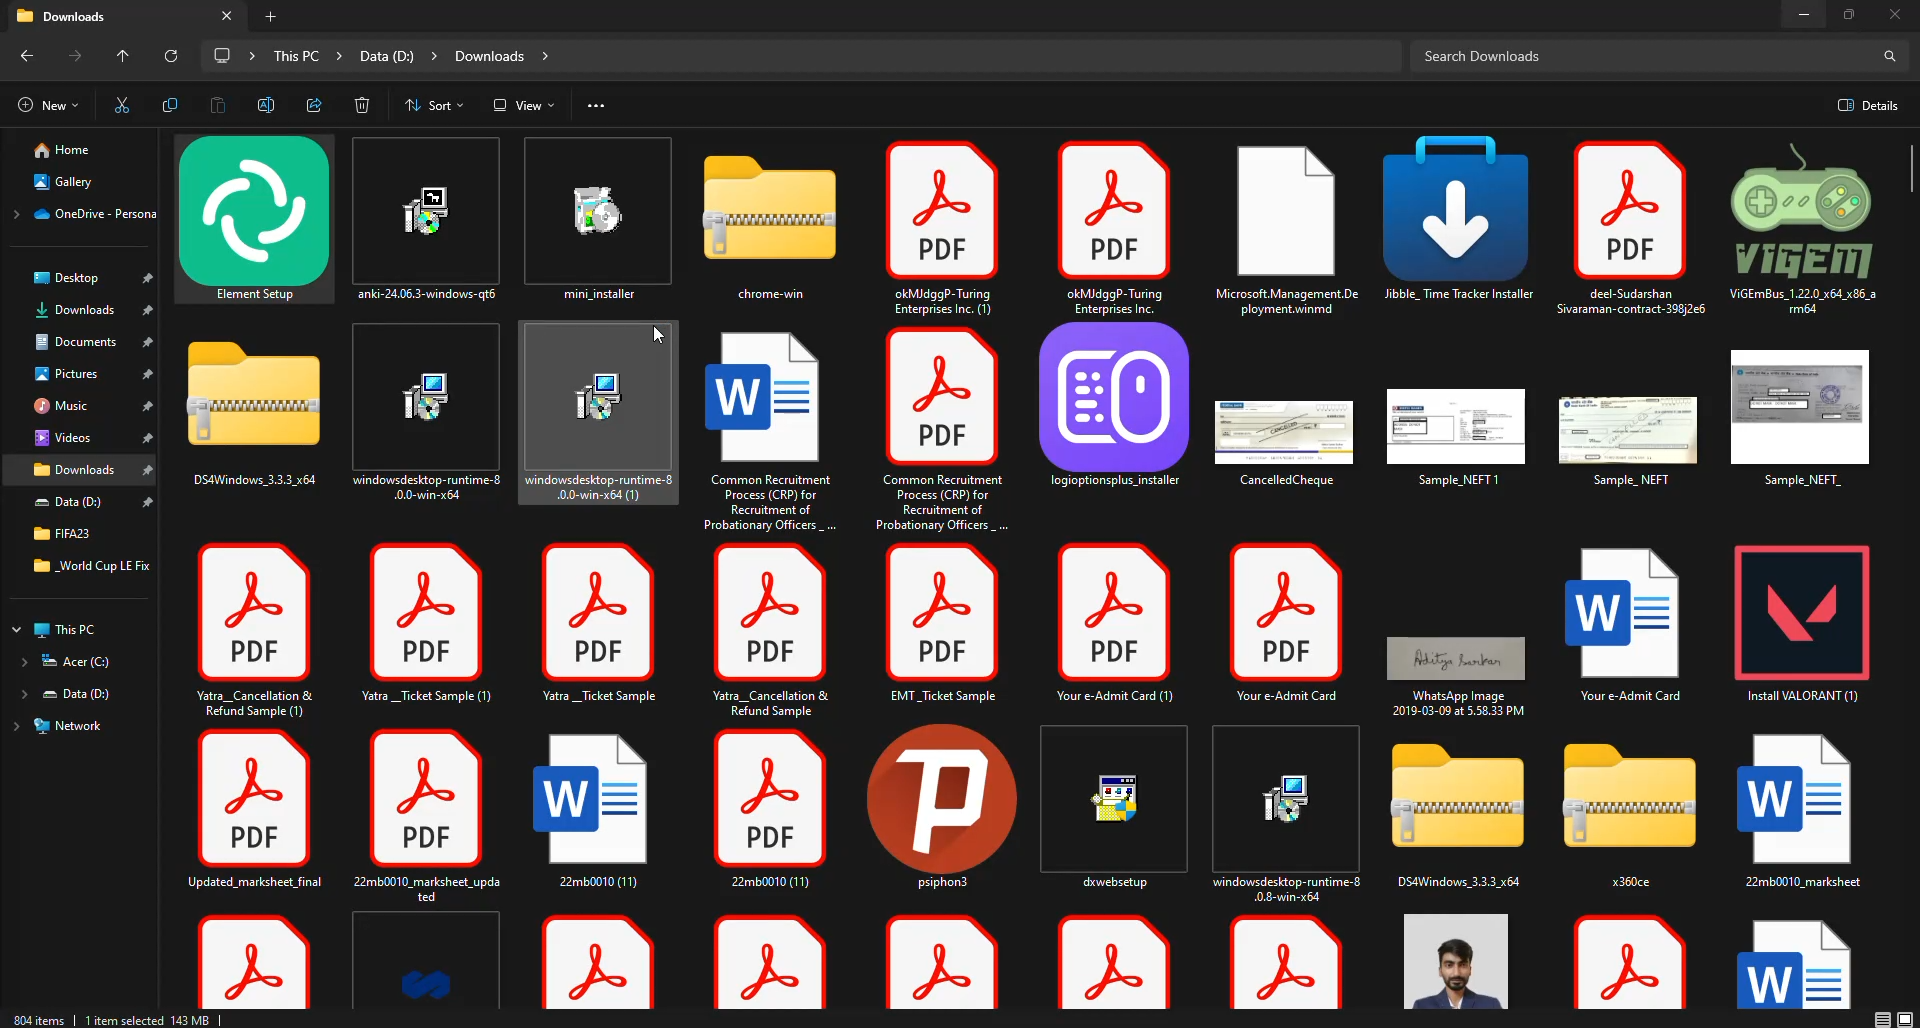  What do you see at coordinates (776, 225) in the screenshot?
I see `folder` at bounding box center [776, 225].